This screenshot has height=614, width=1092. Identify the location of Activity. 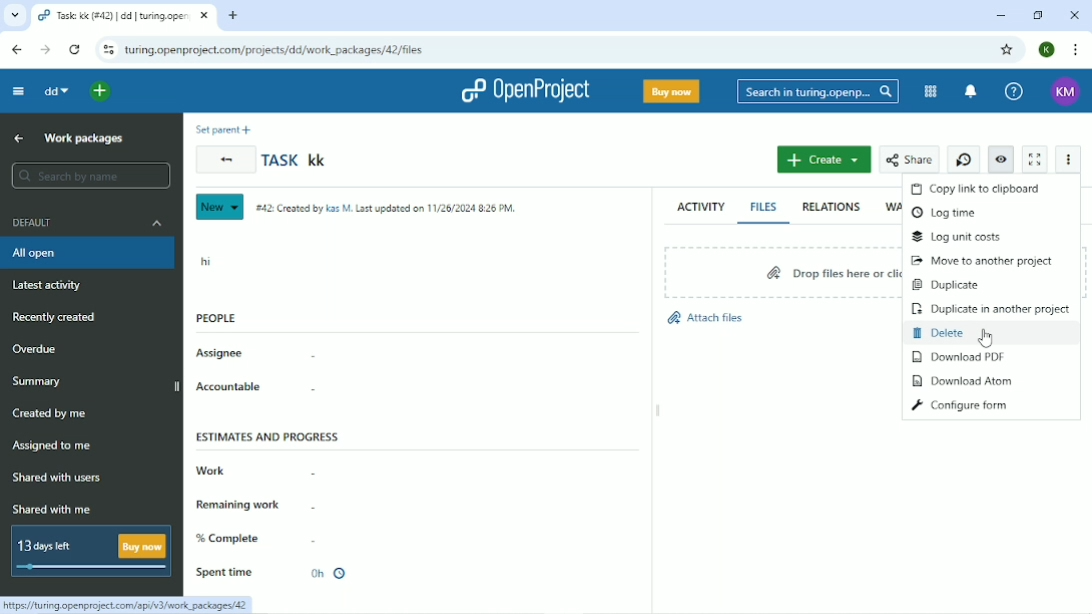
(702, 208).